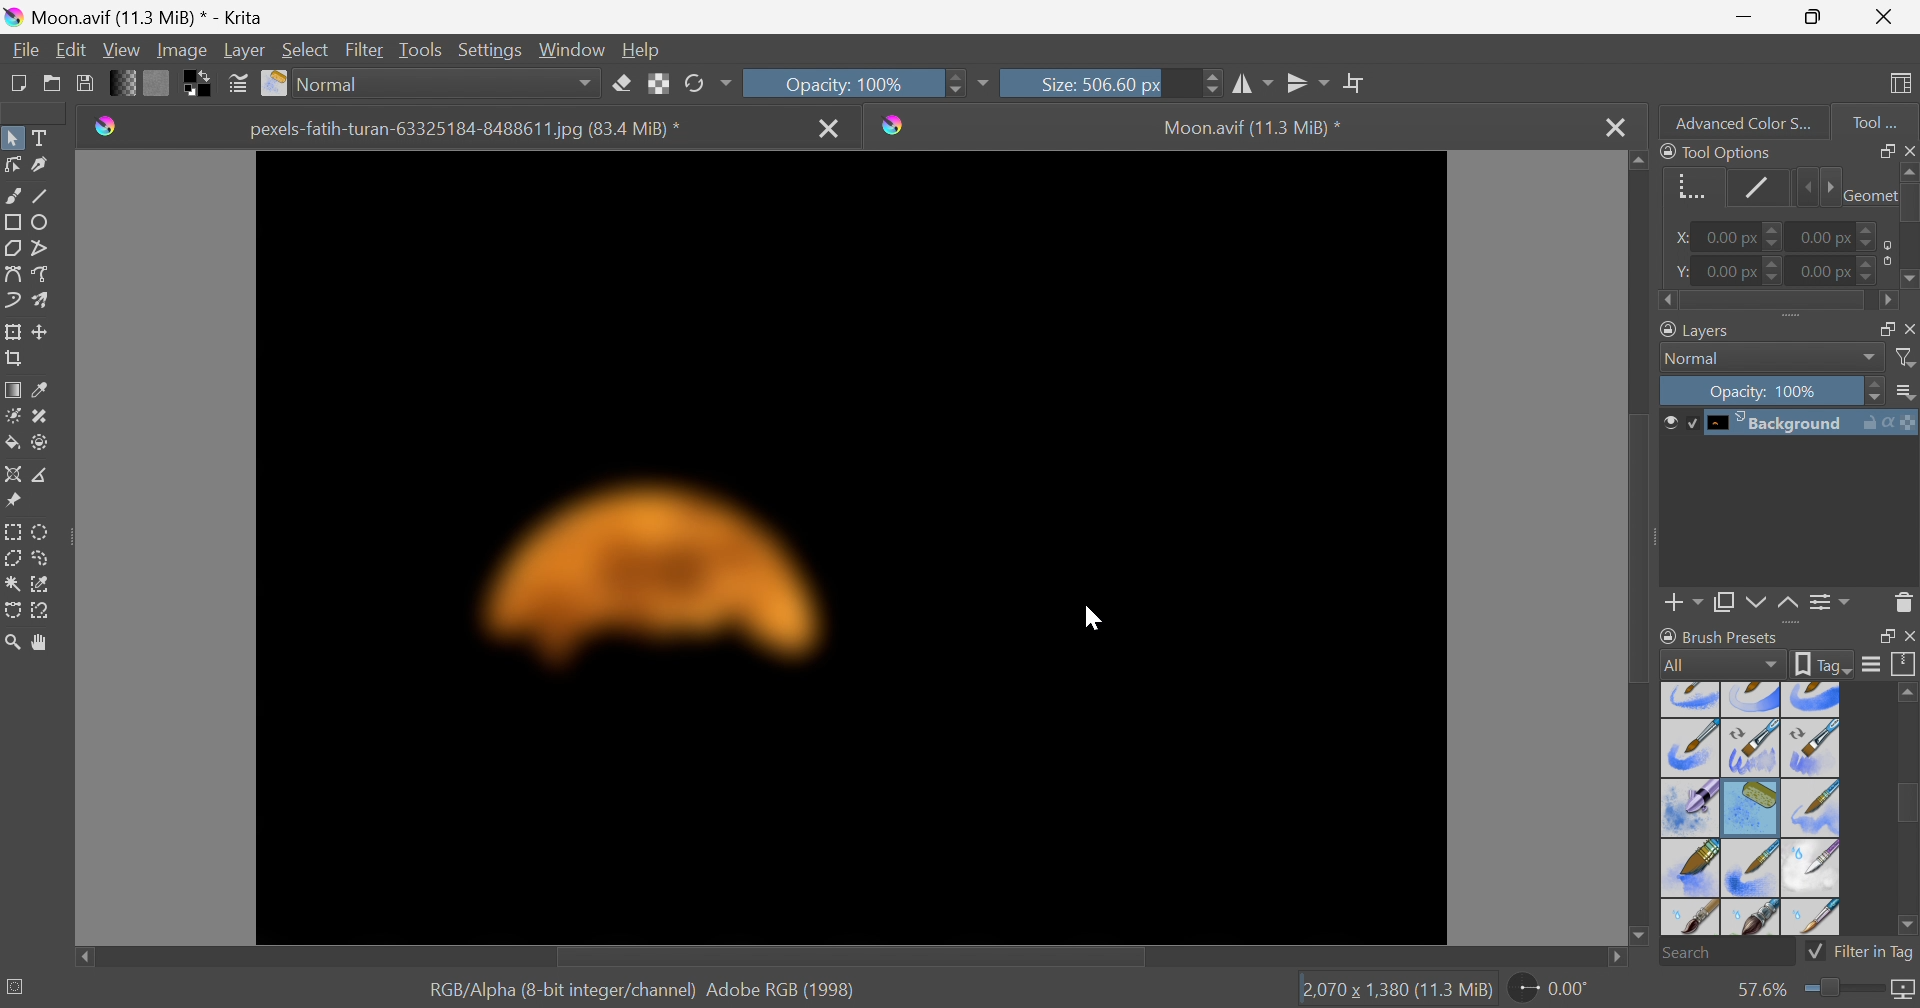 This screenshot has height=1008, width=1920. What do you see at coordinates (1749, 17) in the screenshot?
I see `` at bounding box center [1749, 17].